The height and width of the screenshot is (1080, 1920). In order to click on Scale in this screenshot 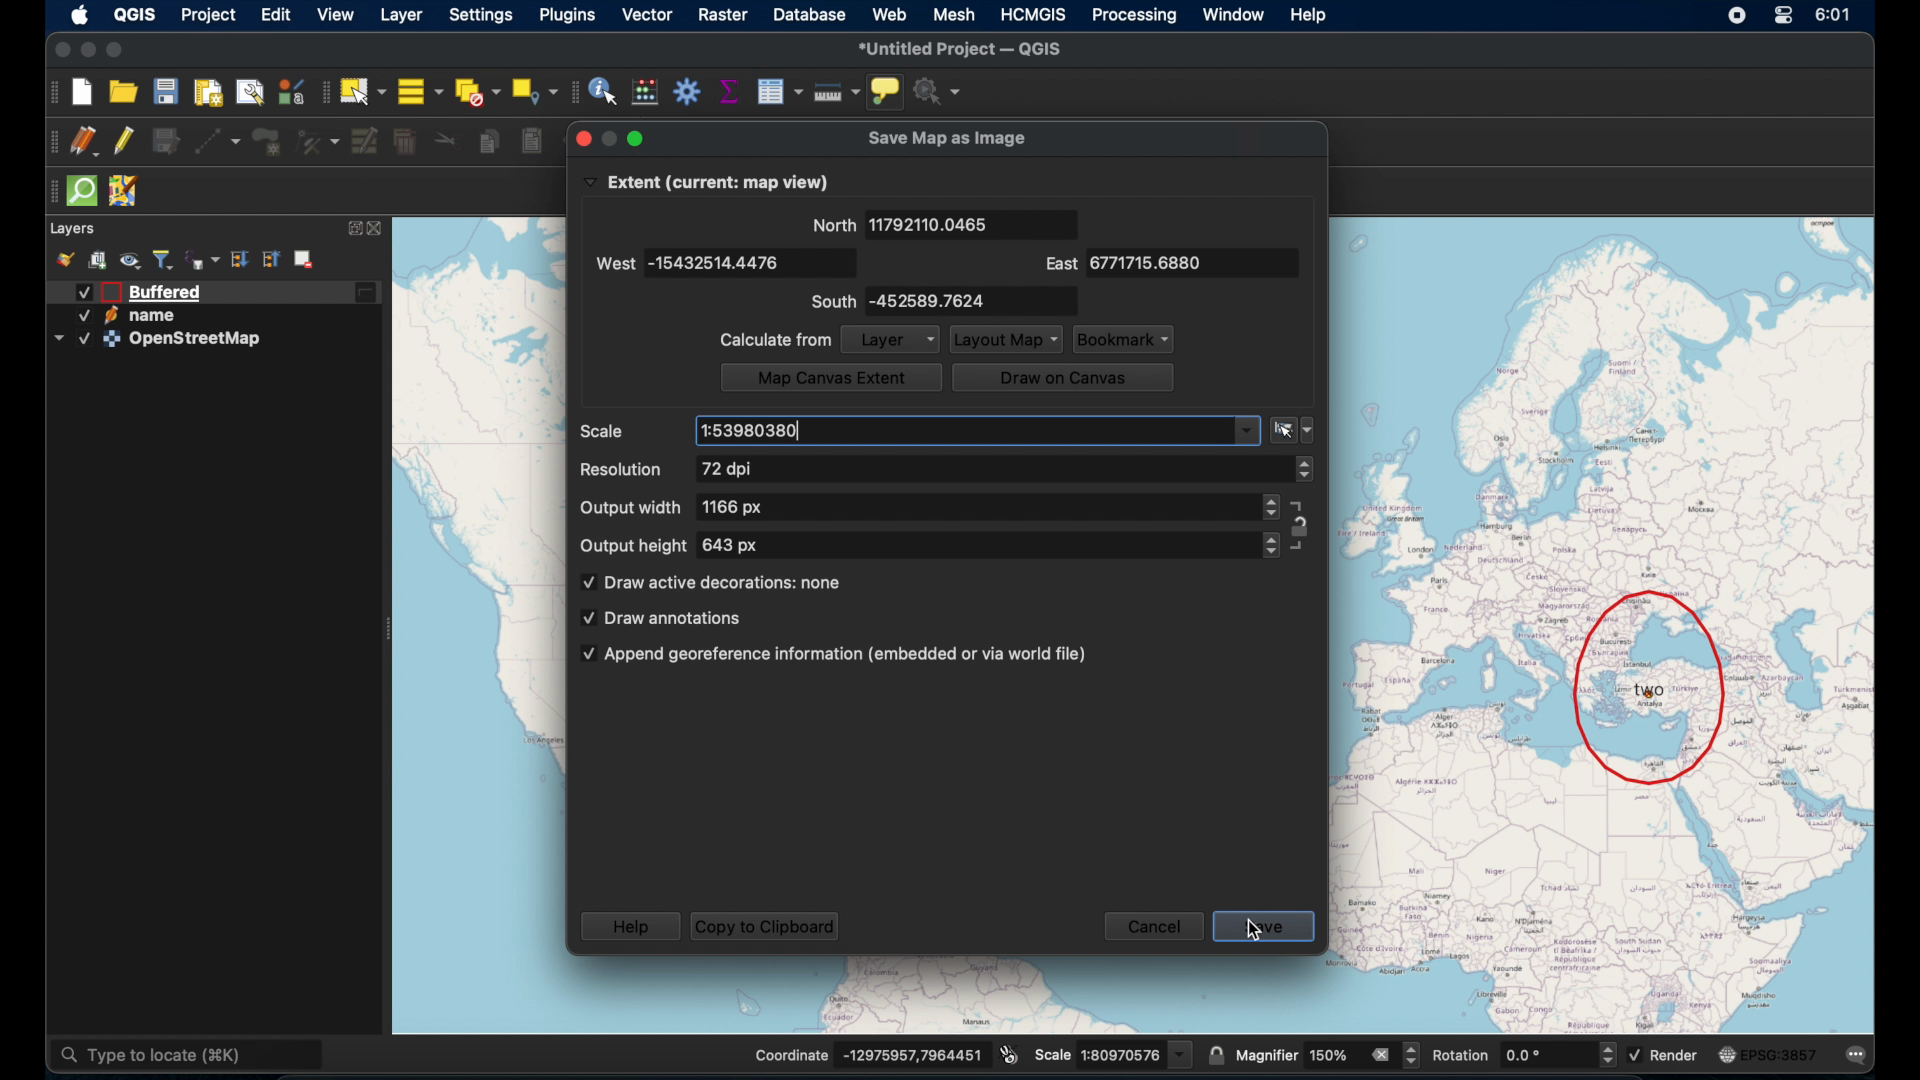, I will do `click(1053, 1055)`.